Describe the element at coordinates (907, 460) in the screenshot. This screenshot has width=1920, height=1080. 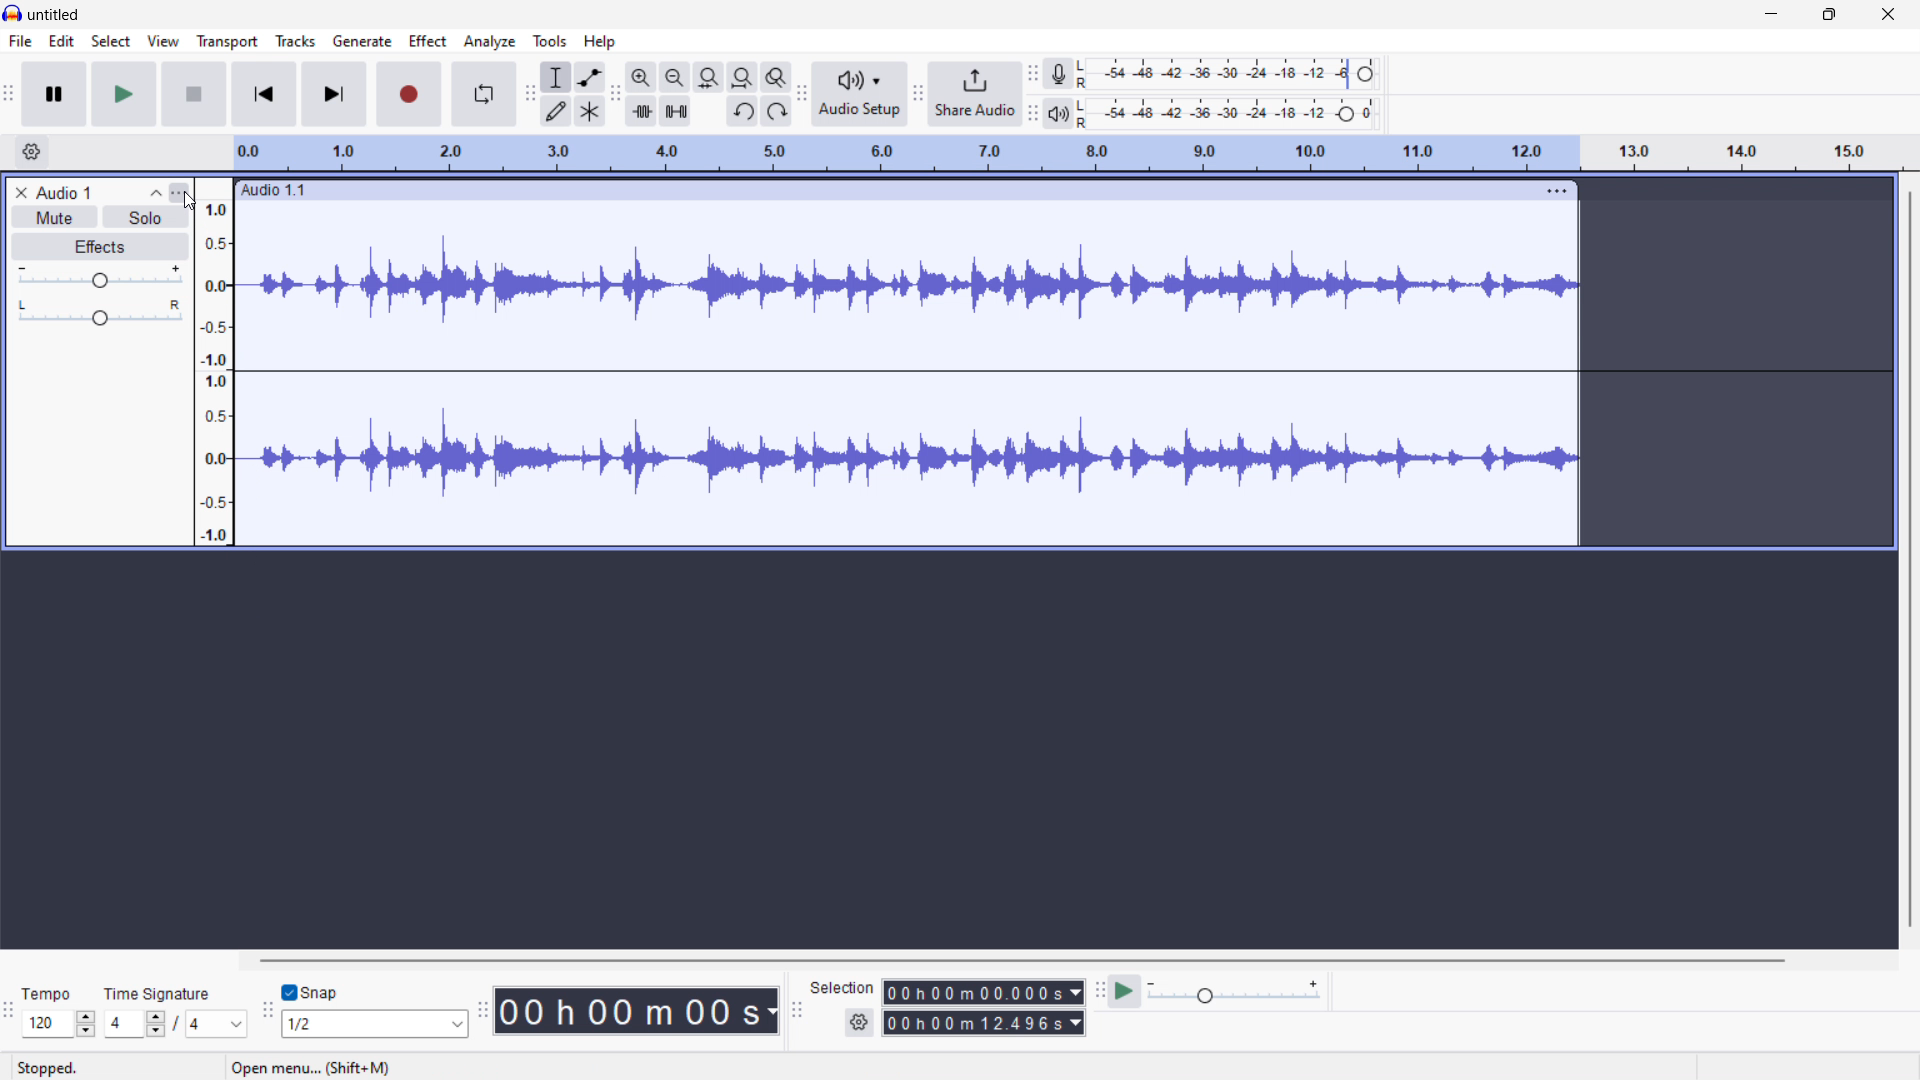
I see `stereo waveform` at that location.